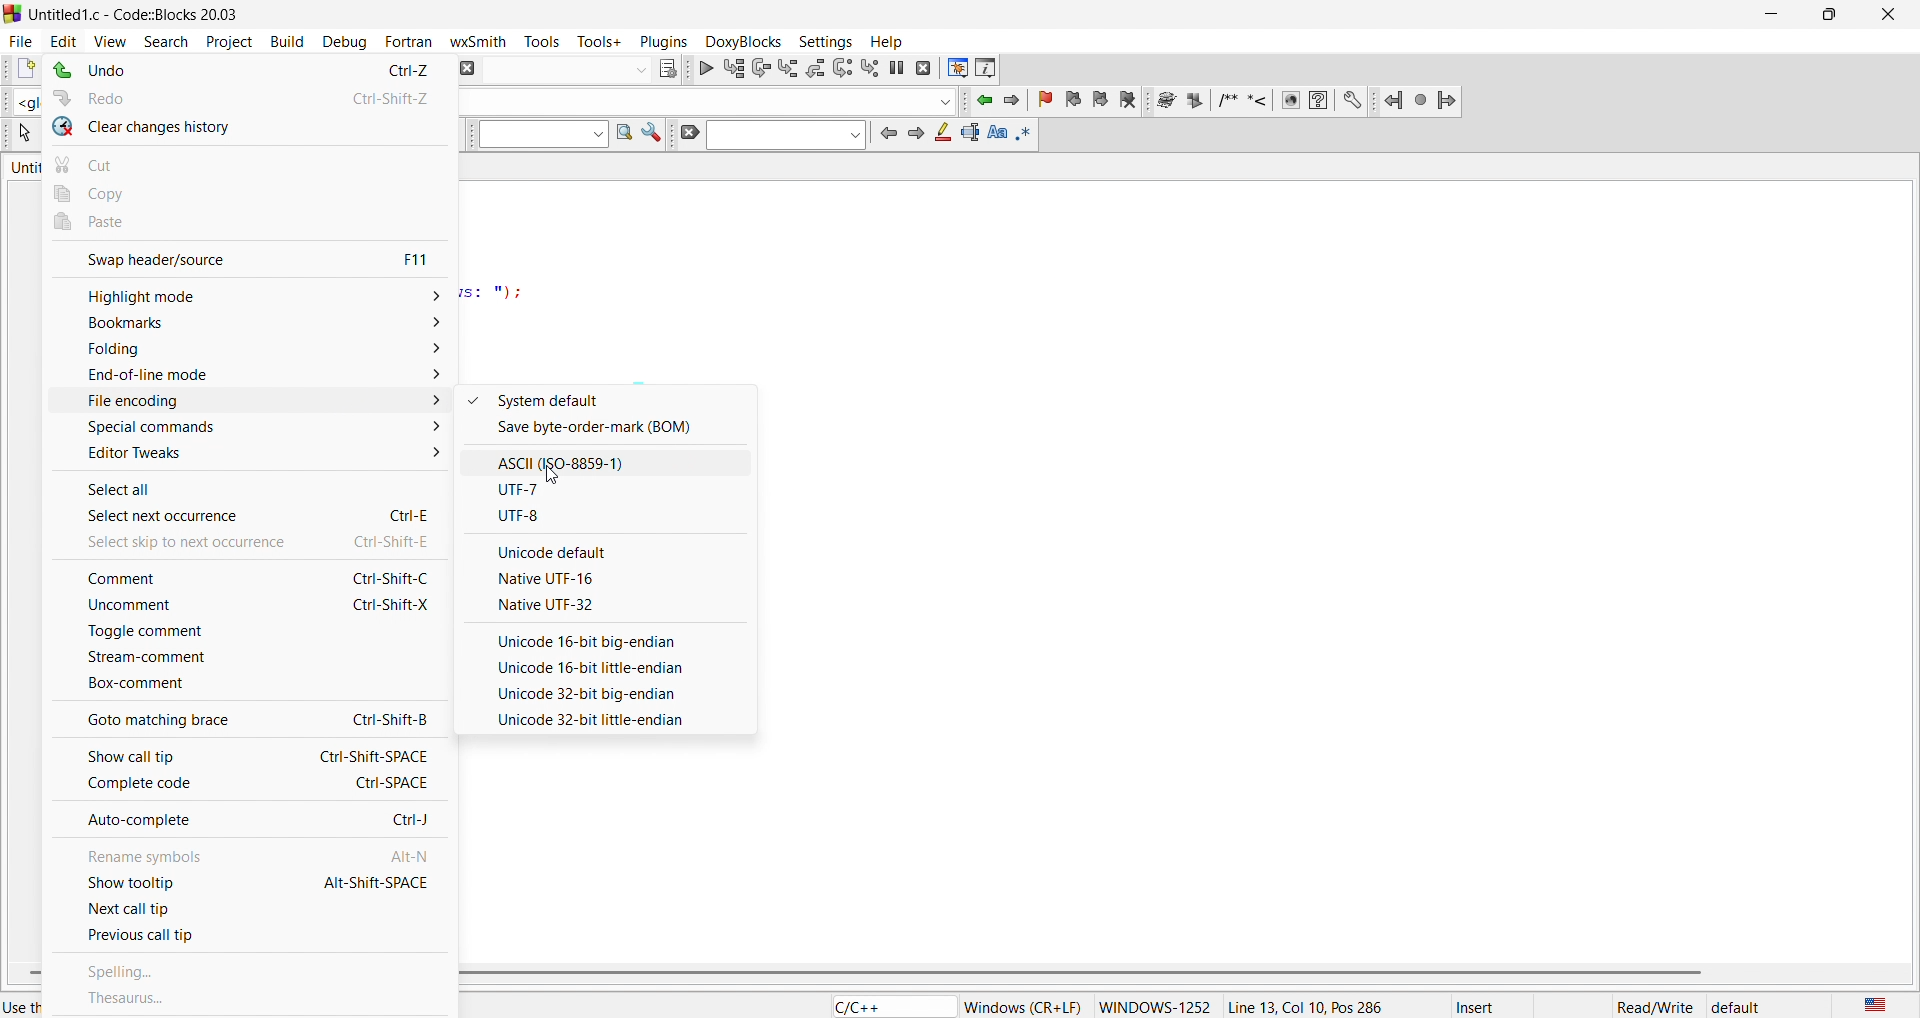  I want to click on toggle comment, so click(244, 638).